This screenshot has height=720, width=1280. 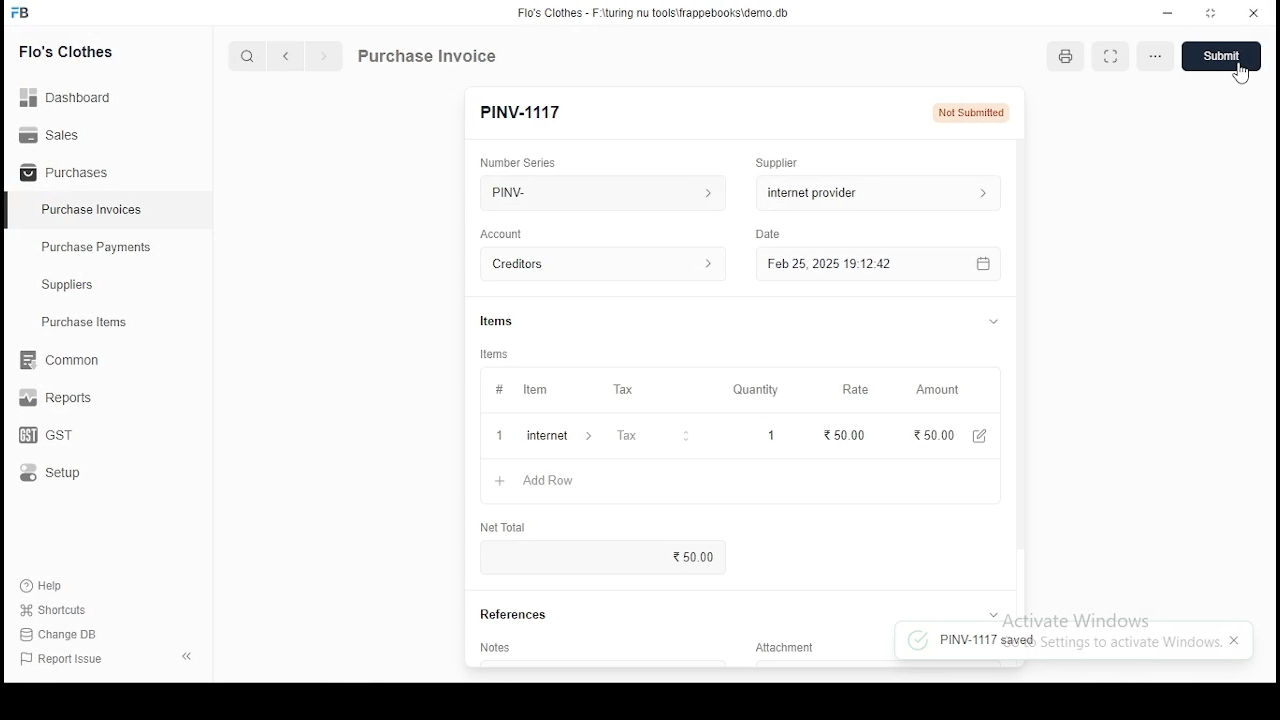 What do you see at coordinates (1235, 74) in the screenshot?
I see `mouse pointer` at bounding box center [1235, 74].